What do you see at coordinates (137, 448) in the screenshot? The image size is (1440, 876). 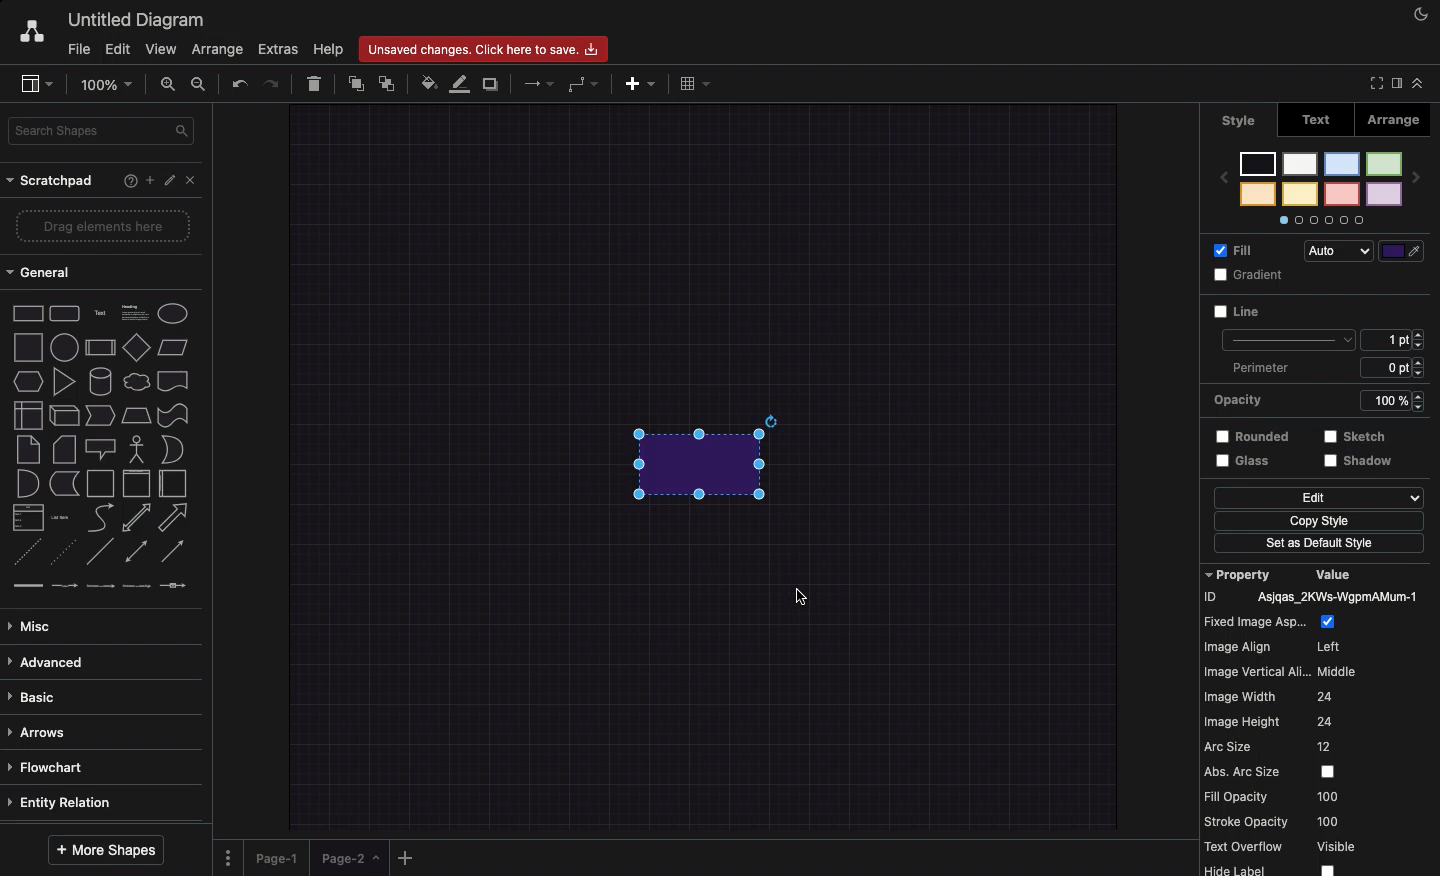 I see `actor` at bounding box center [137, 448].